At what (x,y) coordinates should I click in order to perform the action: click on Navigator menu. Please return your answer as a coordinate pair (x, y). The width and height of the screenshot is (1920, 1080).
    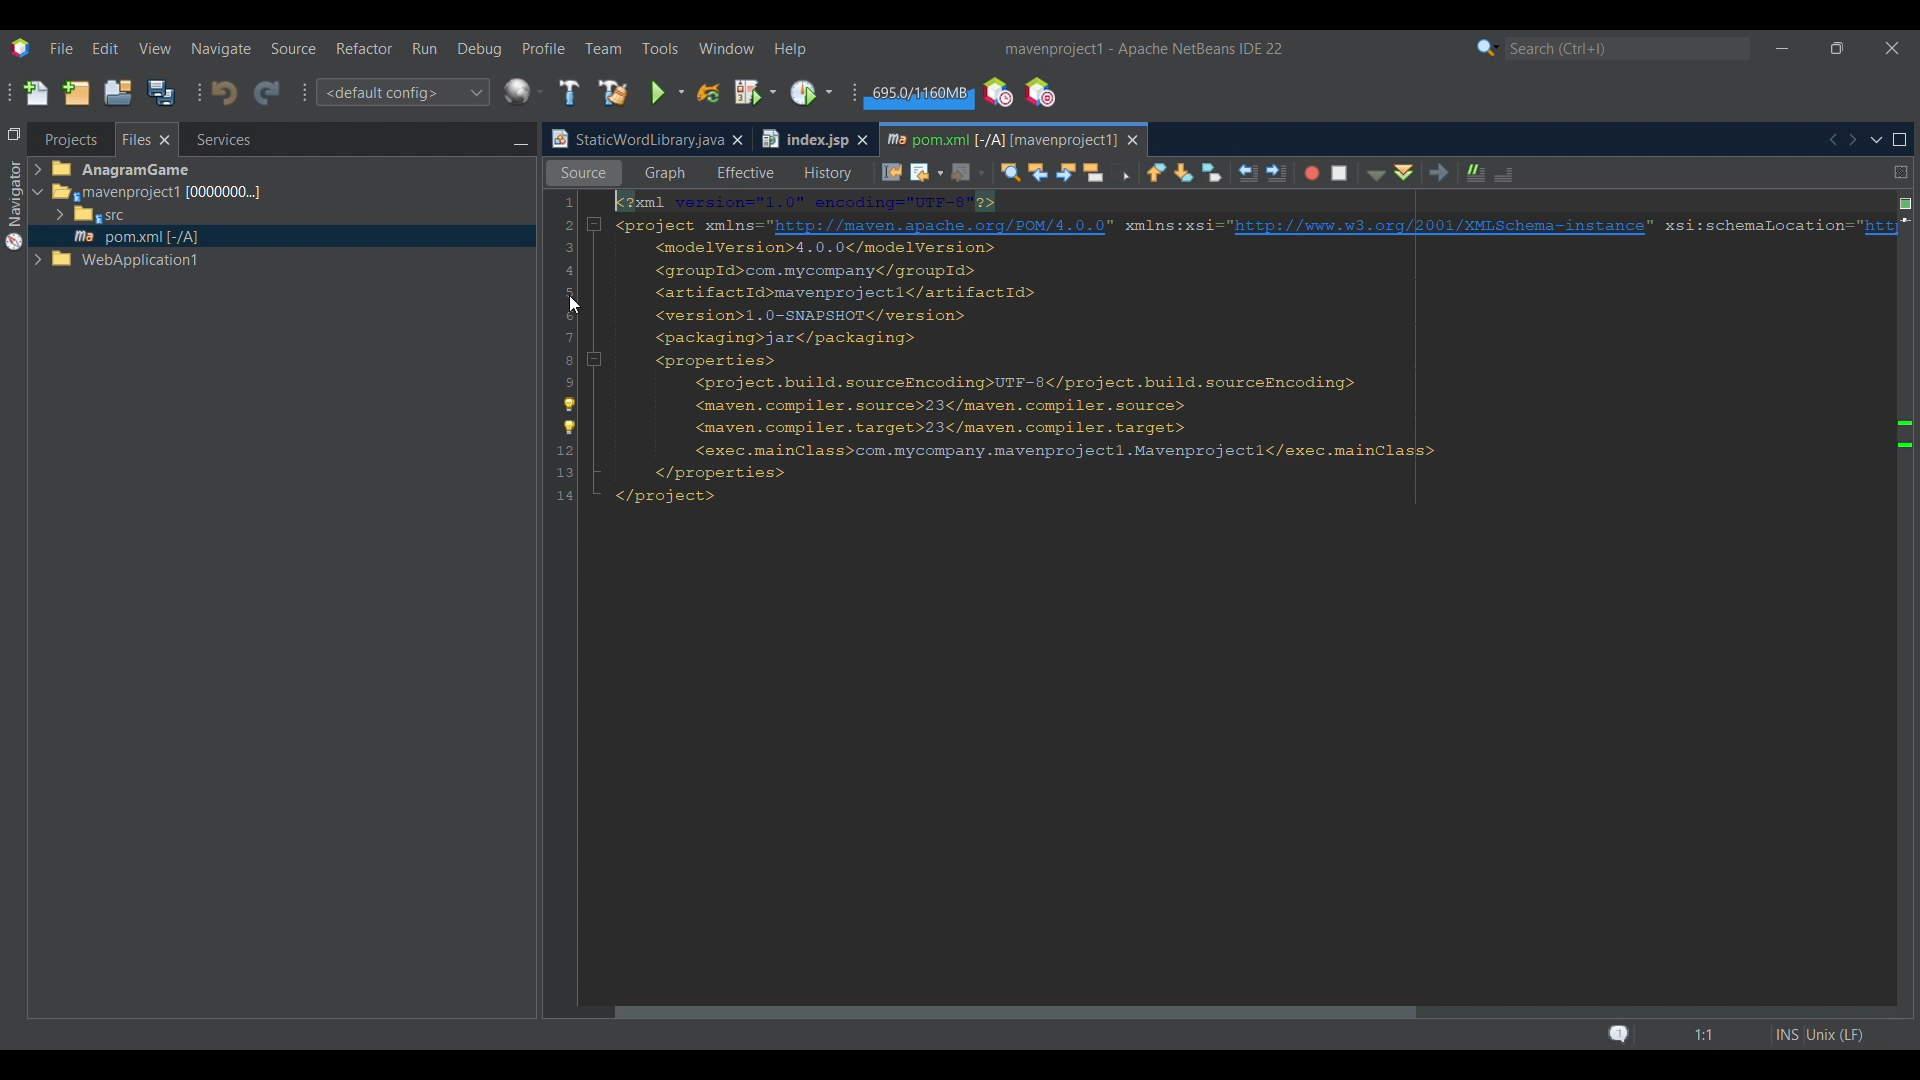
    Looking at the image, I should click on (12, 205).